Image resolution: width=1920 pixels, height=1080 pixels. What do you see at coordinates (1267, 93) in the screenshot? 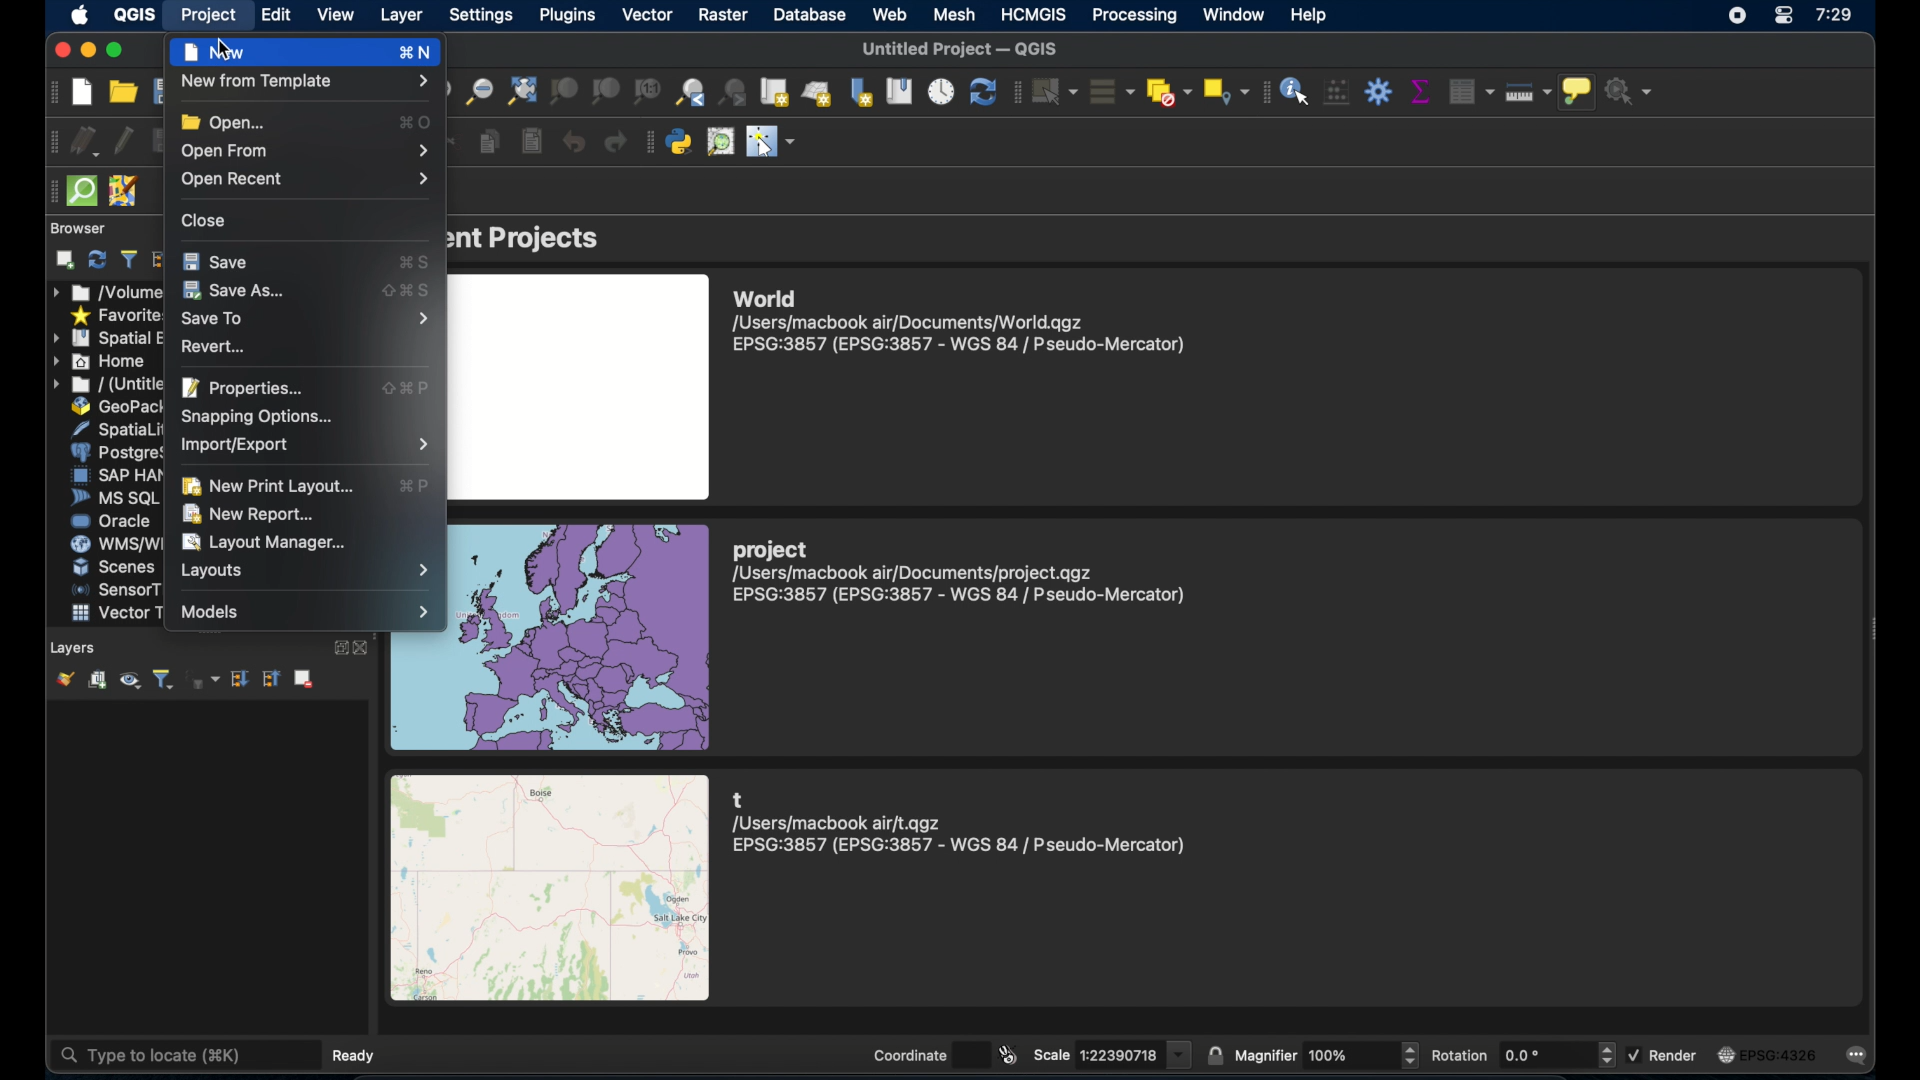
I see `attribute toolbar` at bounding box center [1267, 93].